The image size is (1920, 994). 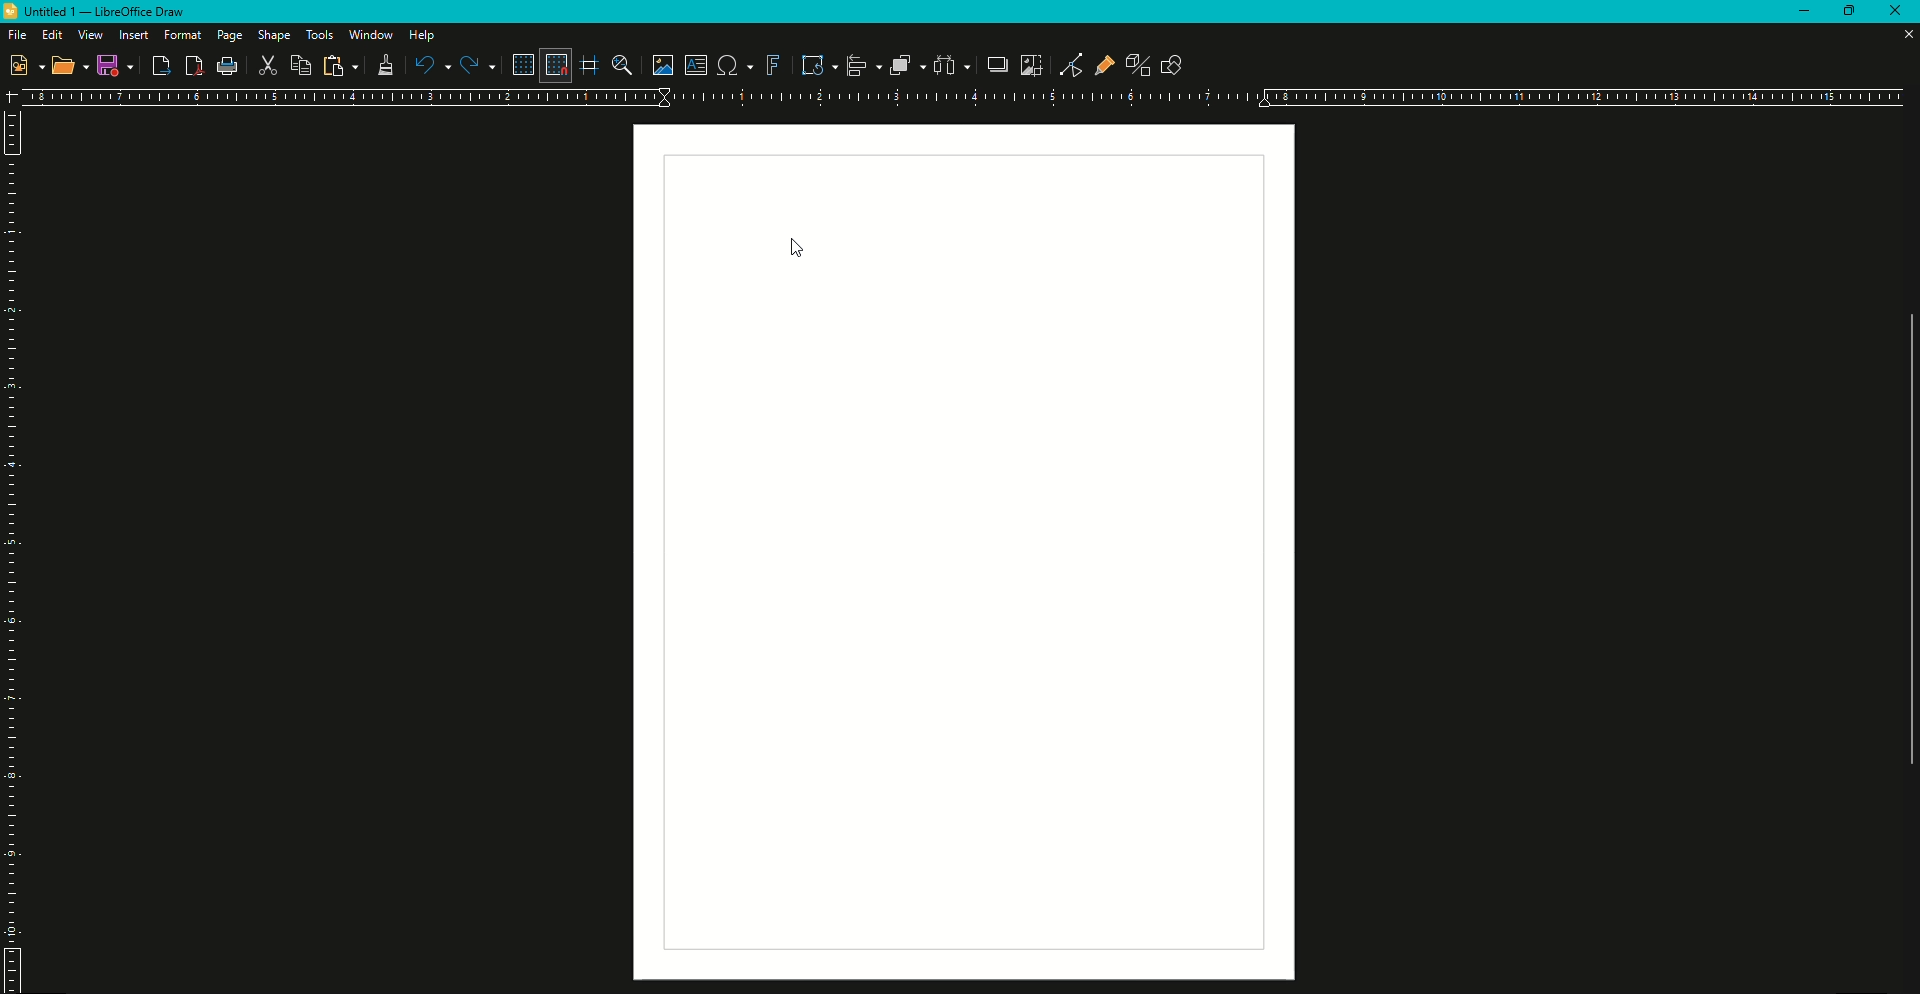 I want to click on Window, so click(x=372, y=34).